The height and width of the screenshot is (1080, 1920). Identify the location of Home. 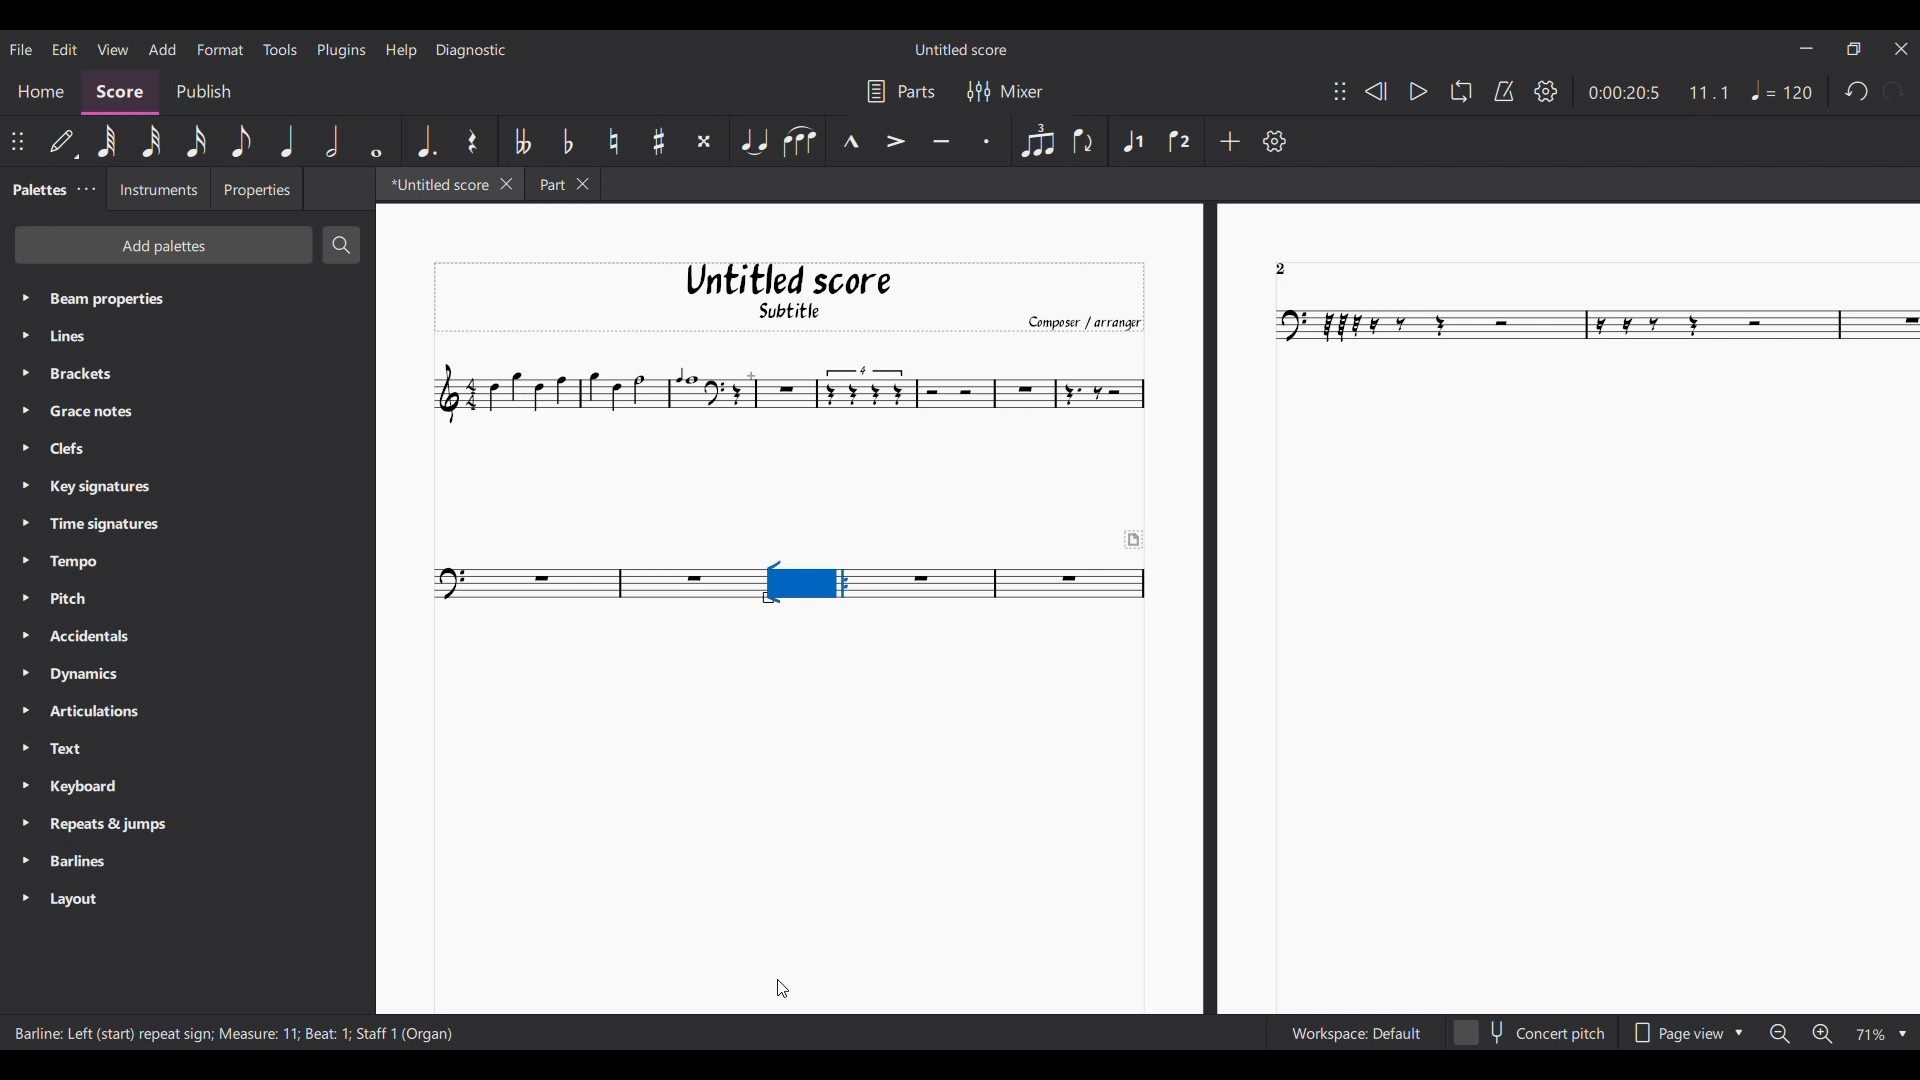
(40, 93).